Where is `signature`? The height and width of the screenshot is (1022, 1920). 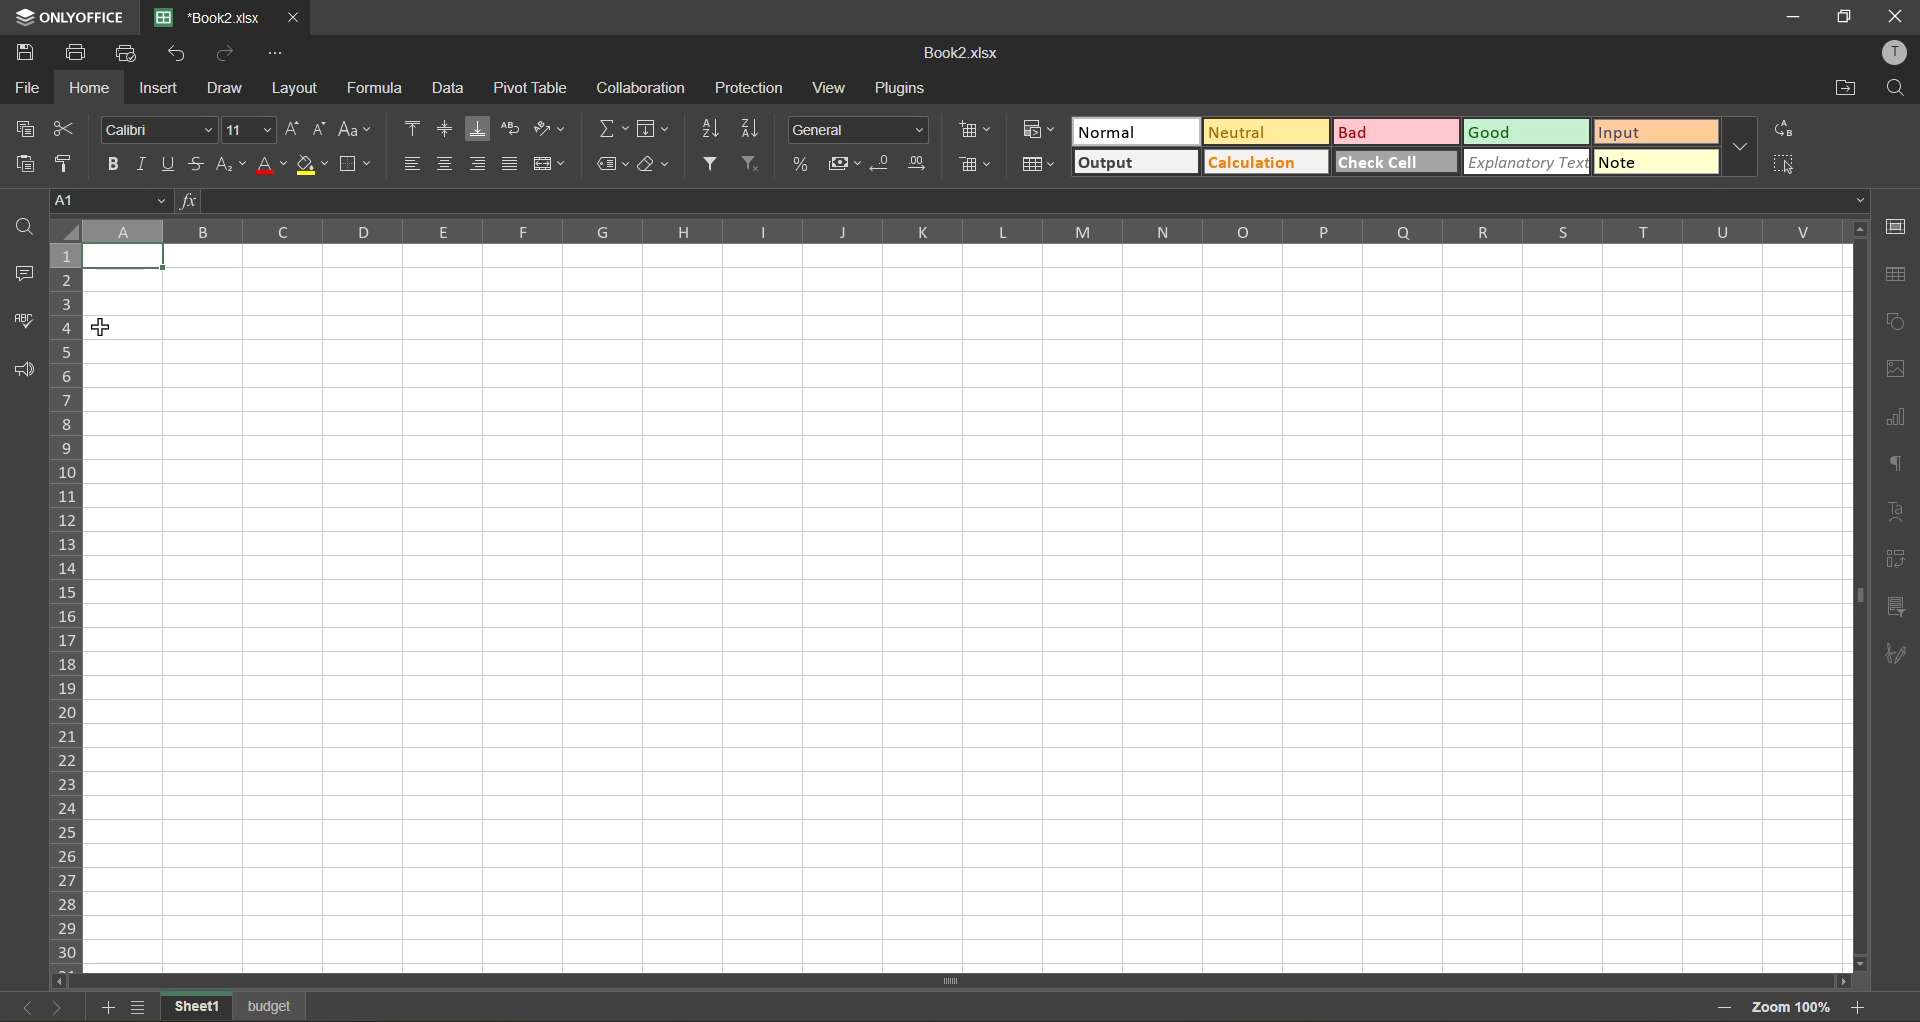 signature is located at coordinates (1901, 656).